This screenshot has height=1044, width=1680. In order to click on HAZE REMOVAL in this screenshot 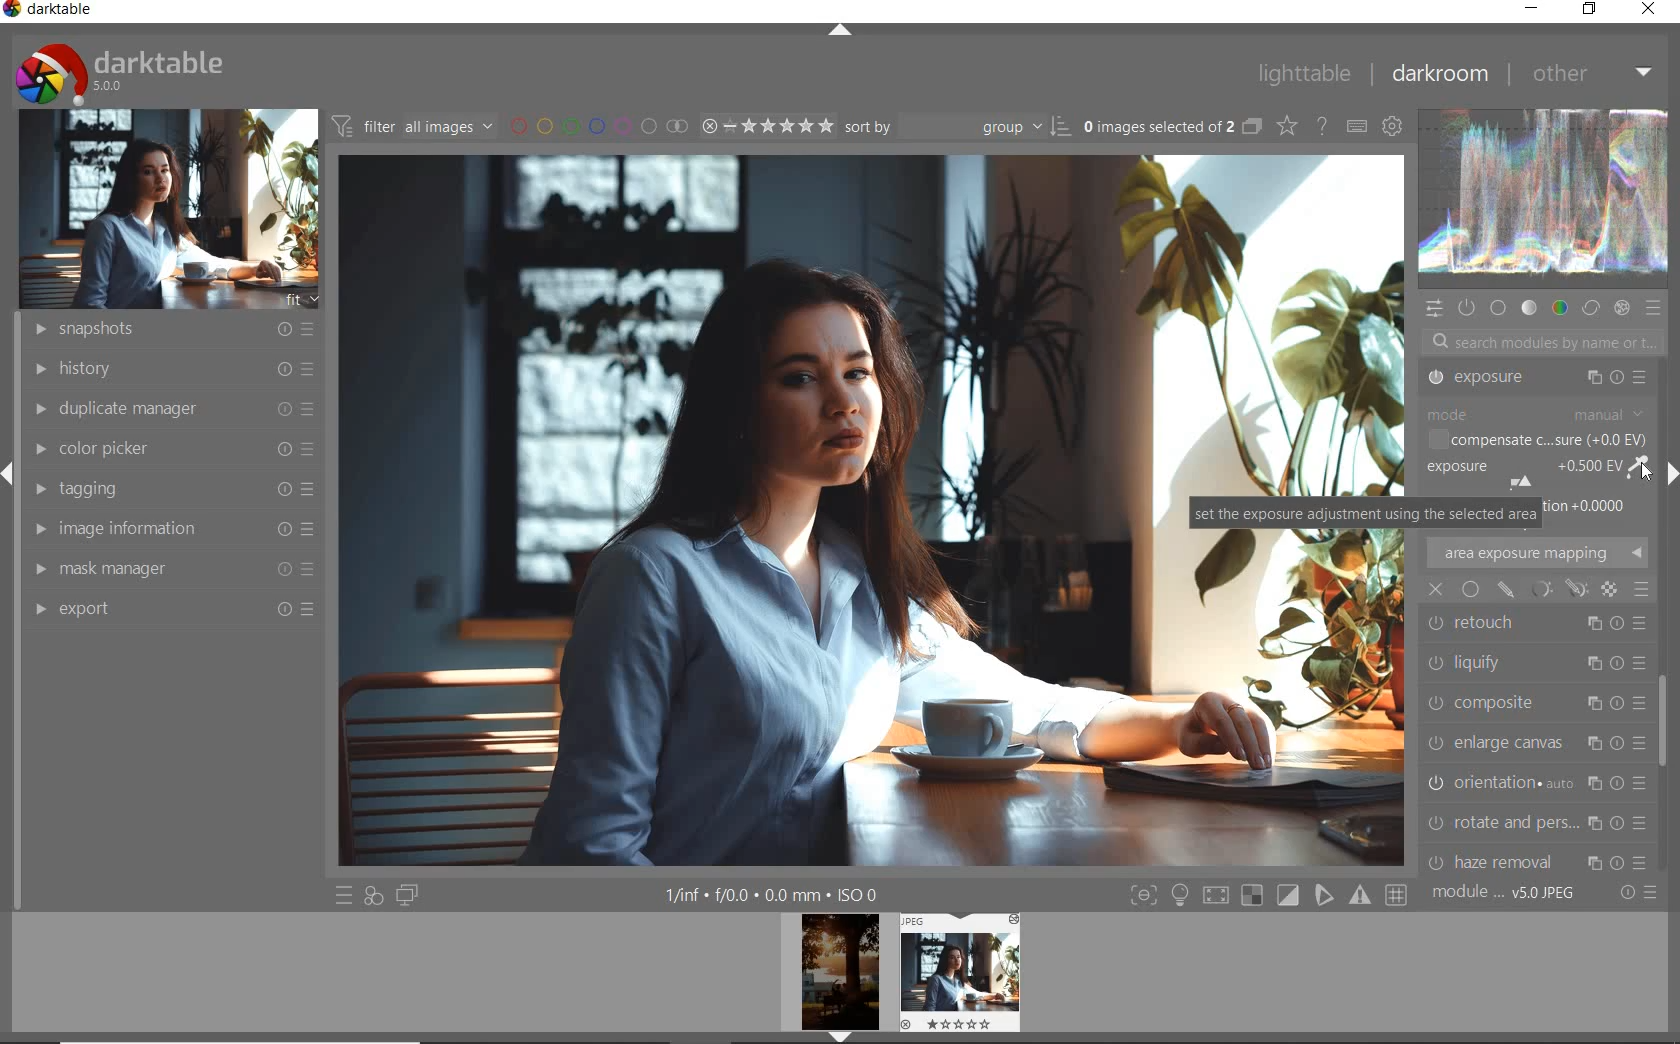, I will do `click(1537, 738)`.